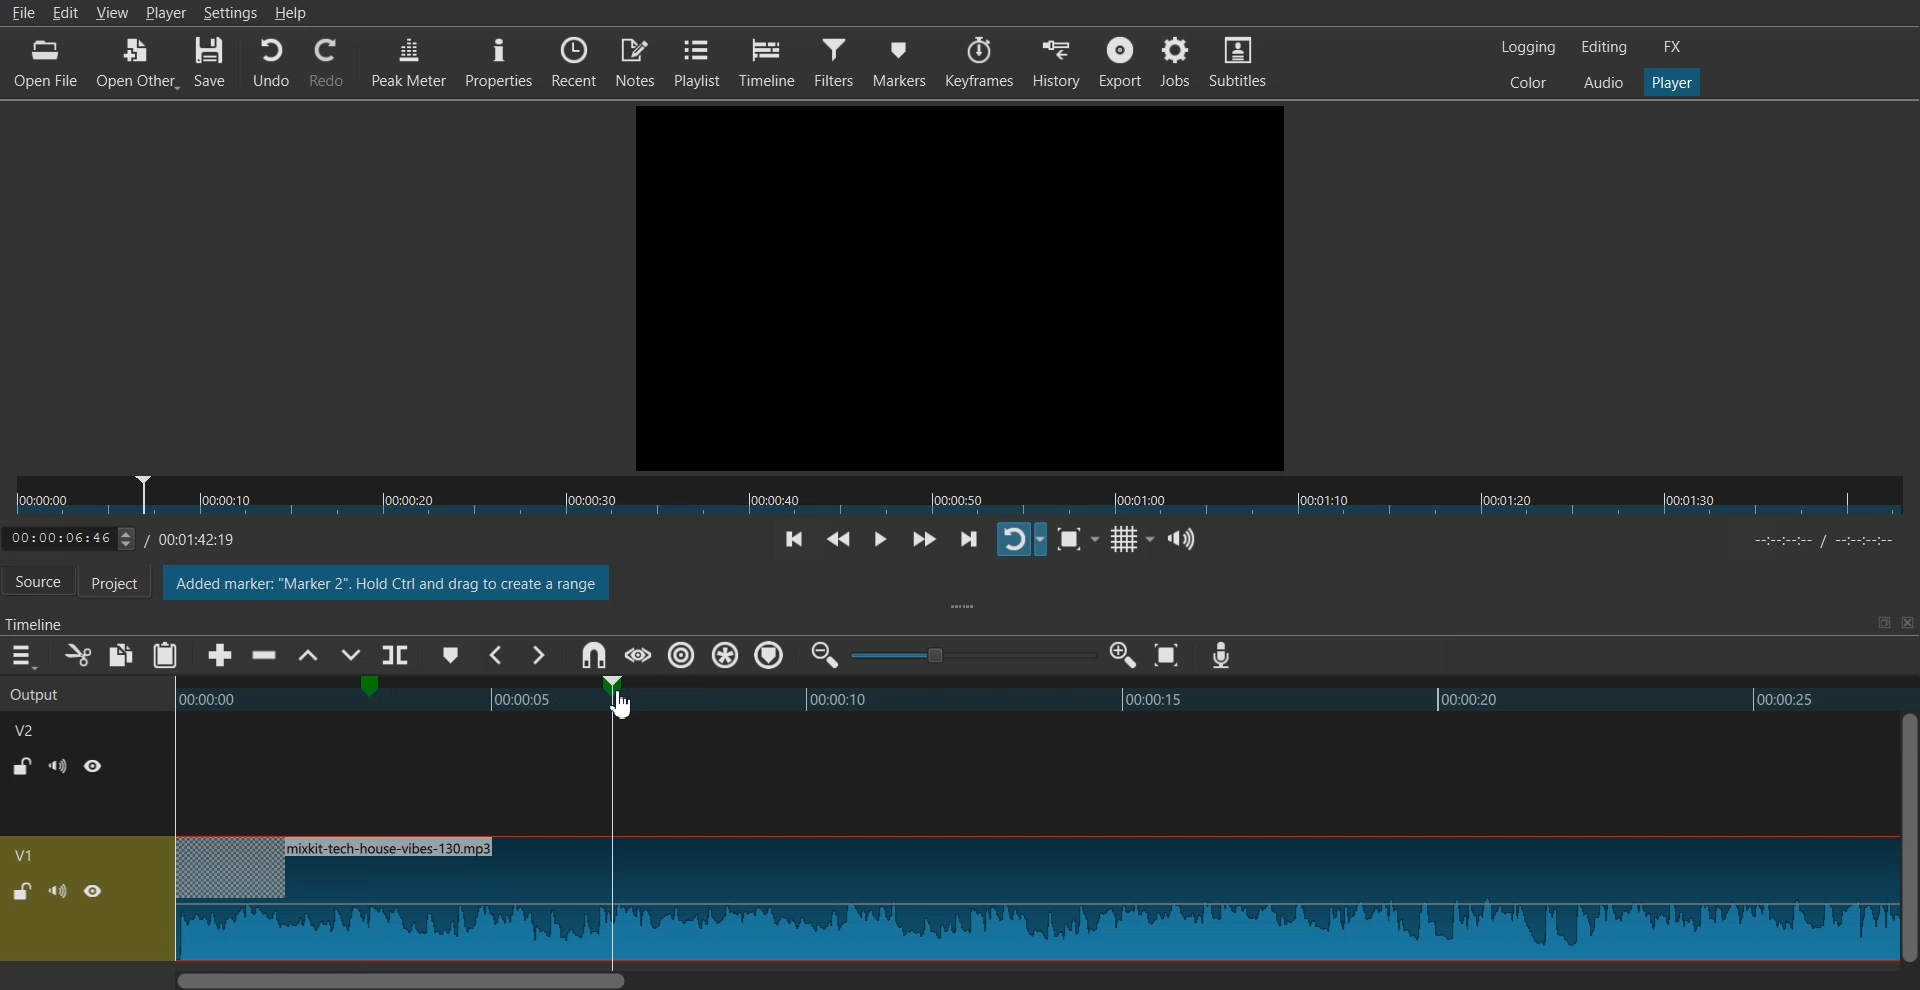 Image resolution: width=1920 pixels, height=990 pixels. I want to click on Add marker, so click(451, 655).